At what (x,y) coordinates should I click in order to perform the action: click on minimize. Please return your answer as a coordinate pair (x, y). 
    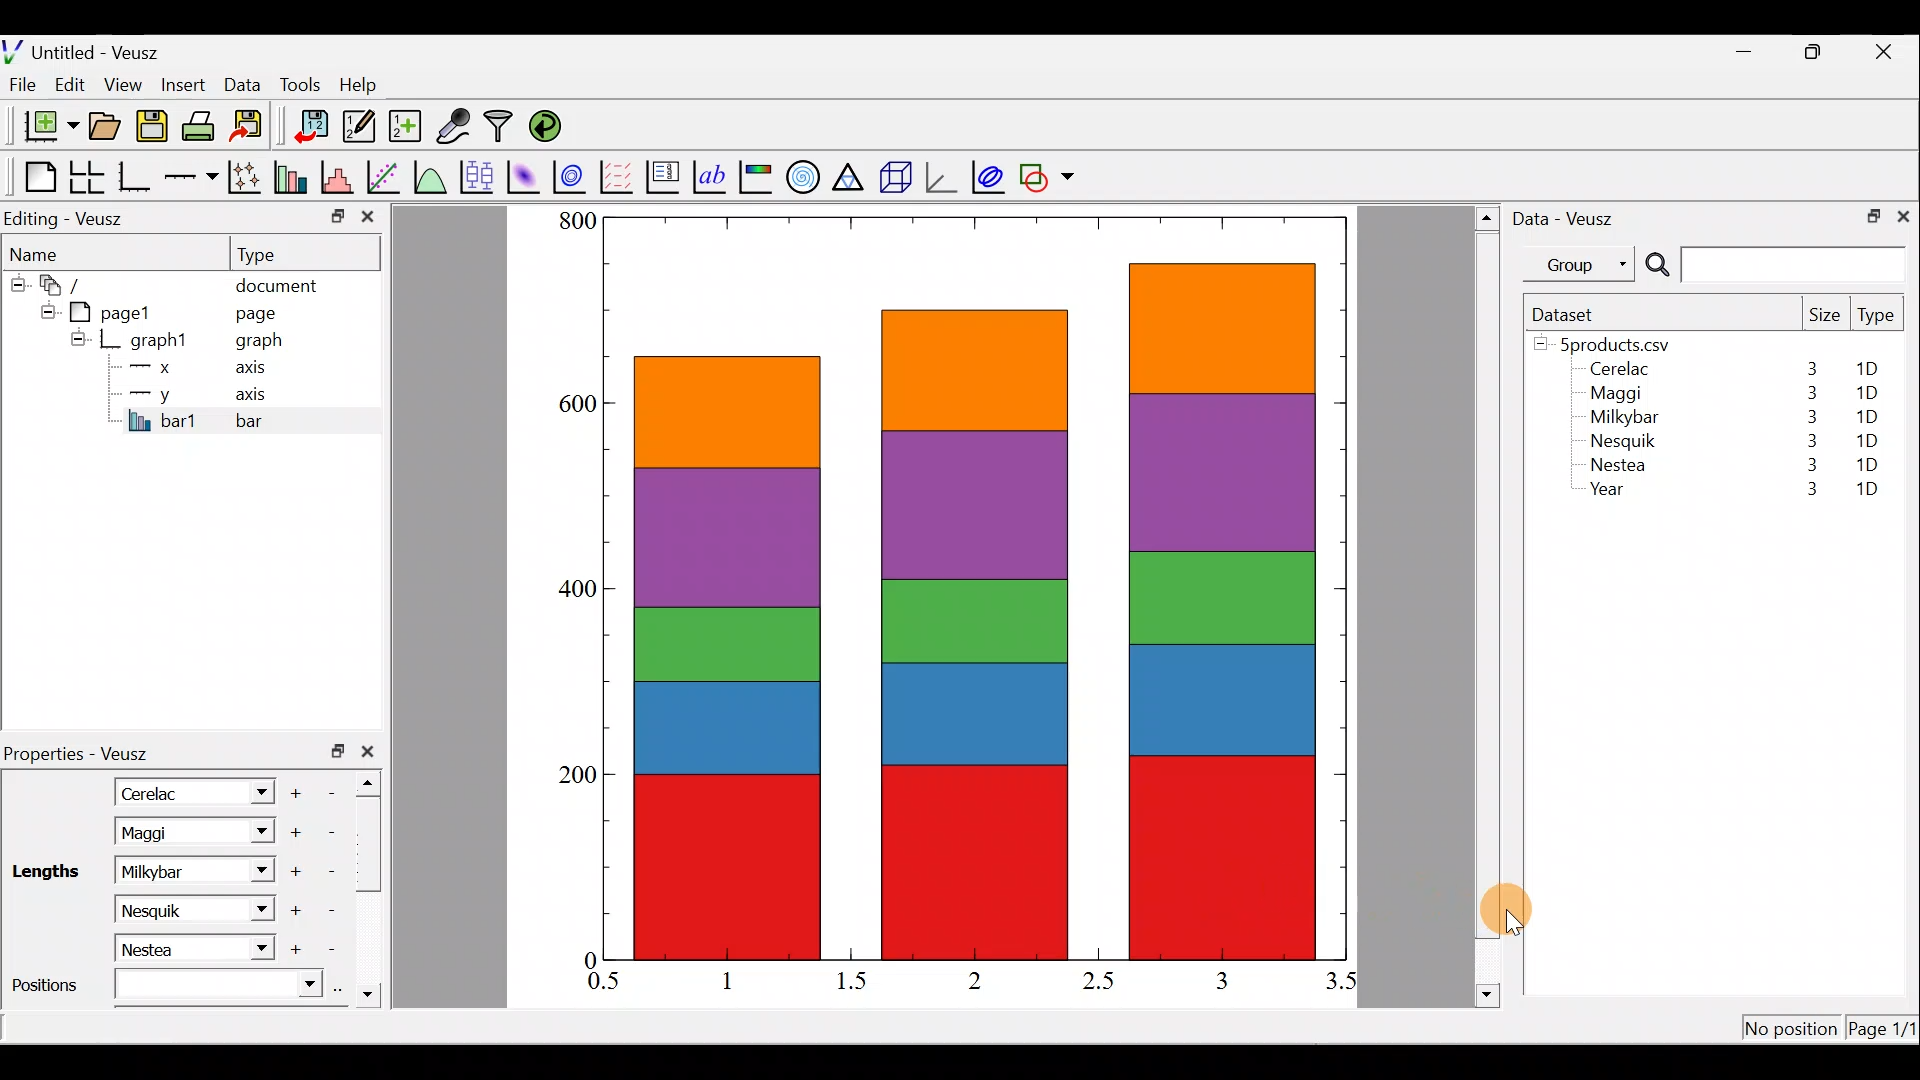
    Looking at the image, I should click on (336, 215).